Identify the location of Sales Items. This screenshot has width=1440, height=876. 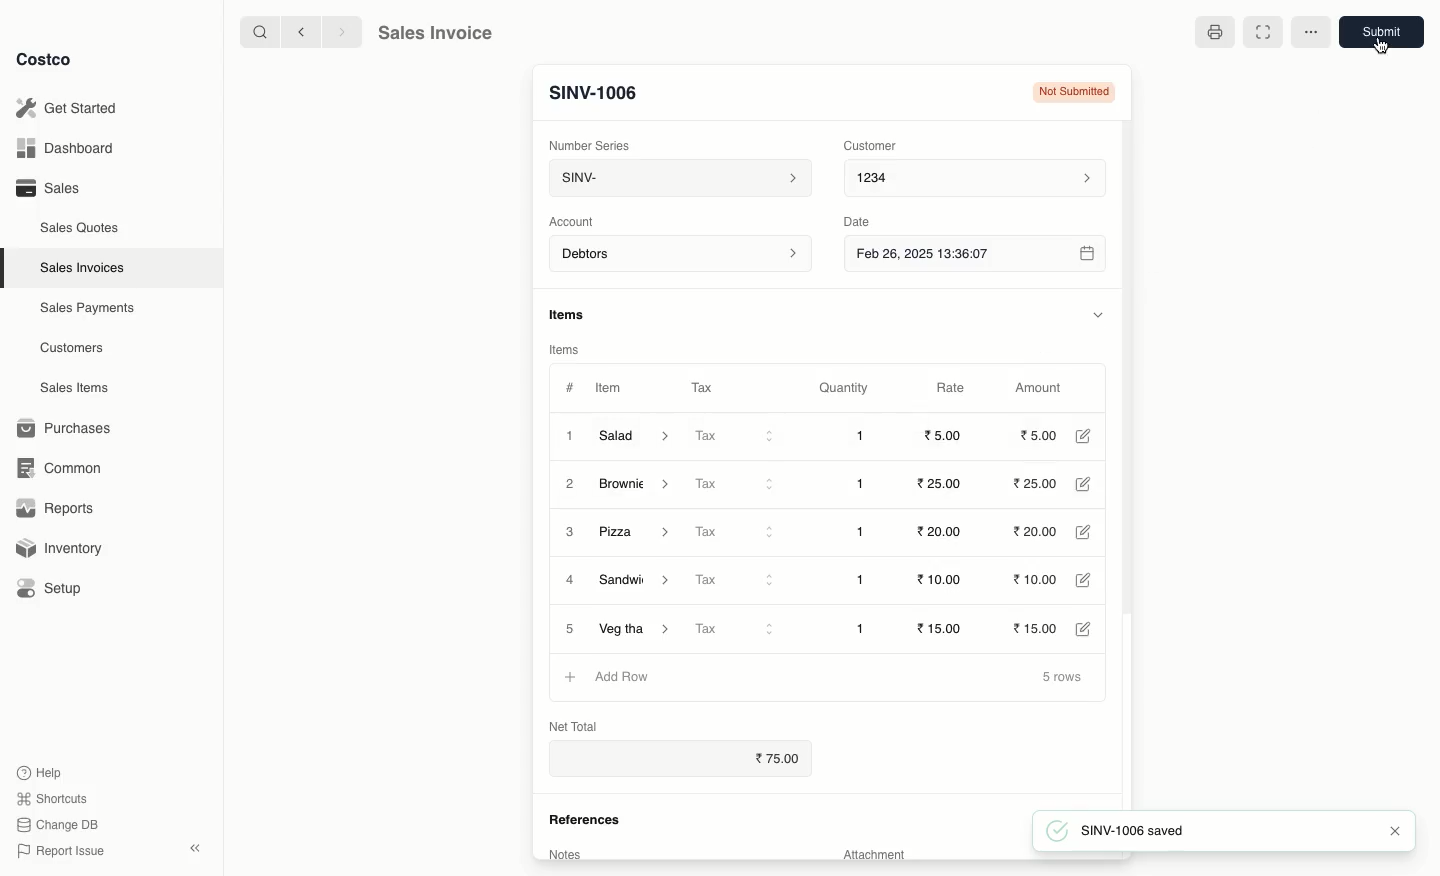
(79, 388).